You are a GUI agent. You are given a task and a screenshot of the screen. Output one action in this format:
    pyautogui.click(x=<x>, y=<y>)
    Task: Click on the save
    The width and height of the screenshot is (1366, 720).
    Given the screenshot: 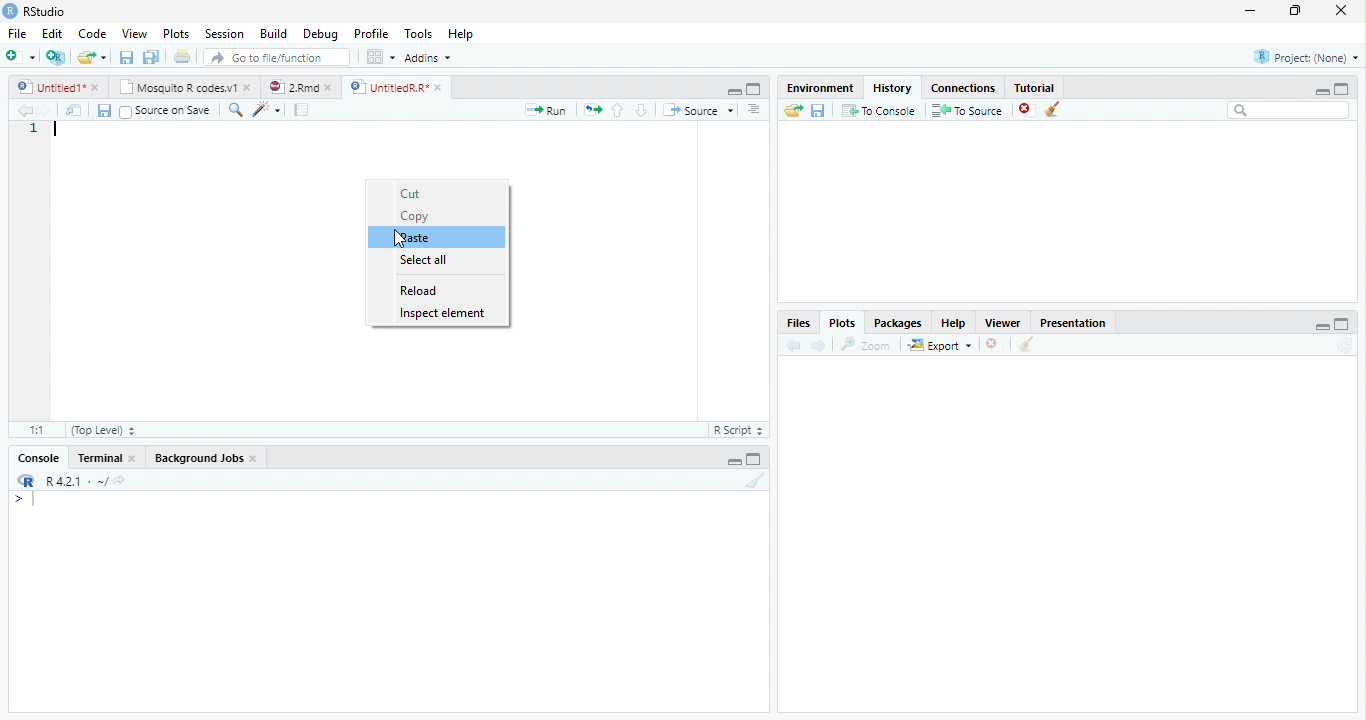 What is the action you would take?
    pyautogui.click(x=104, y=111)
    